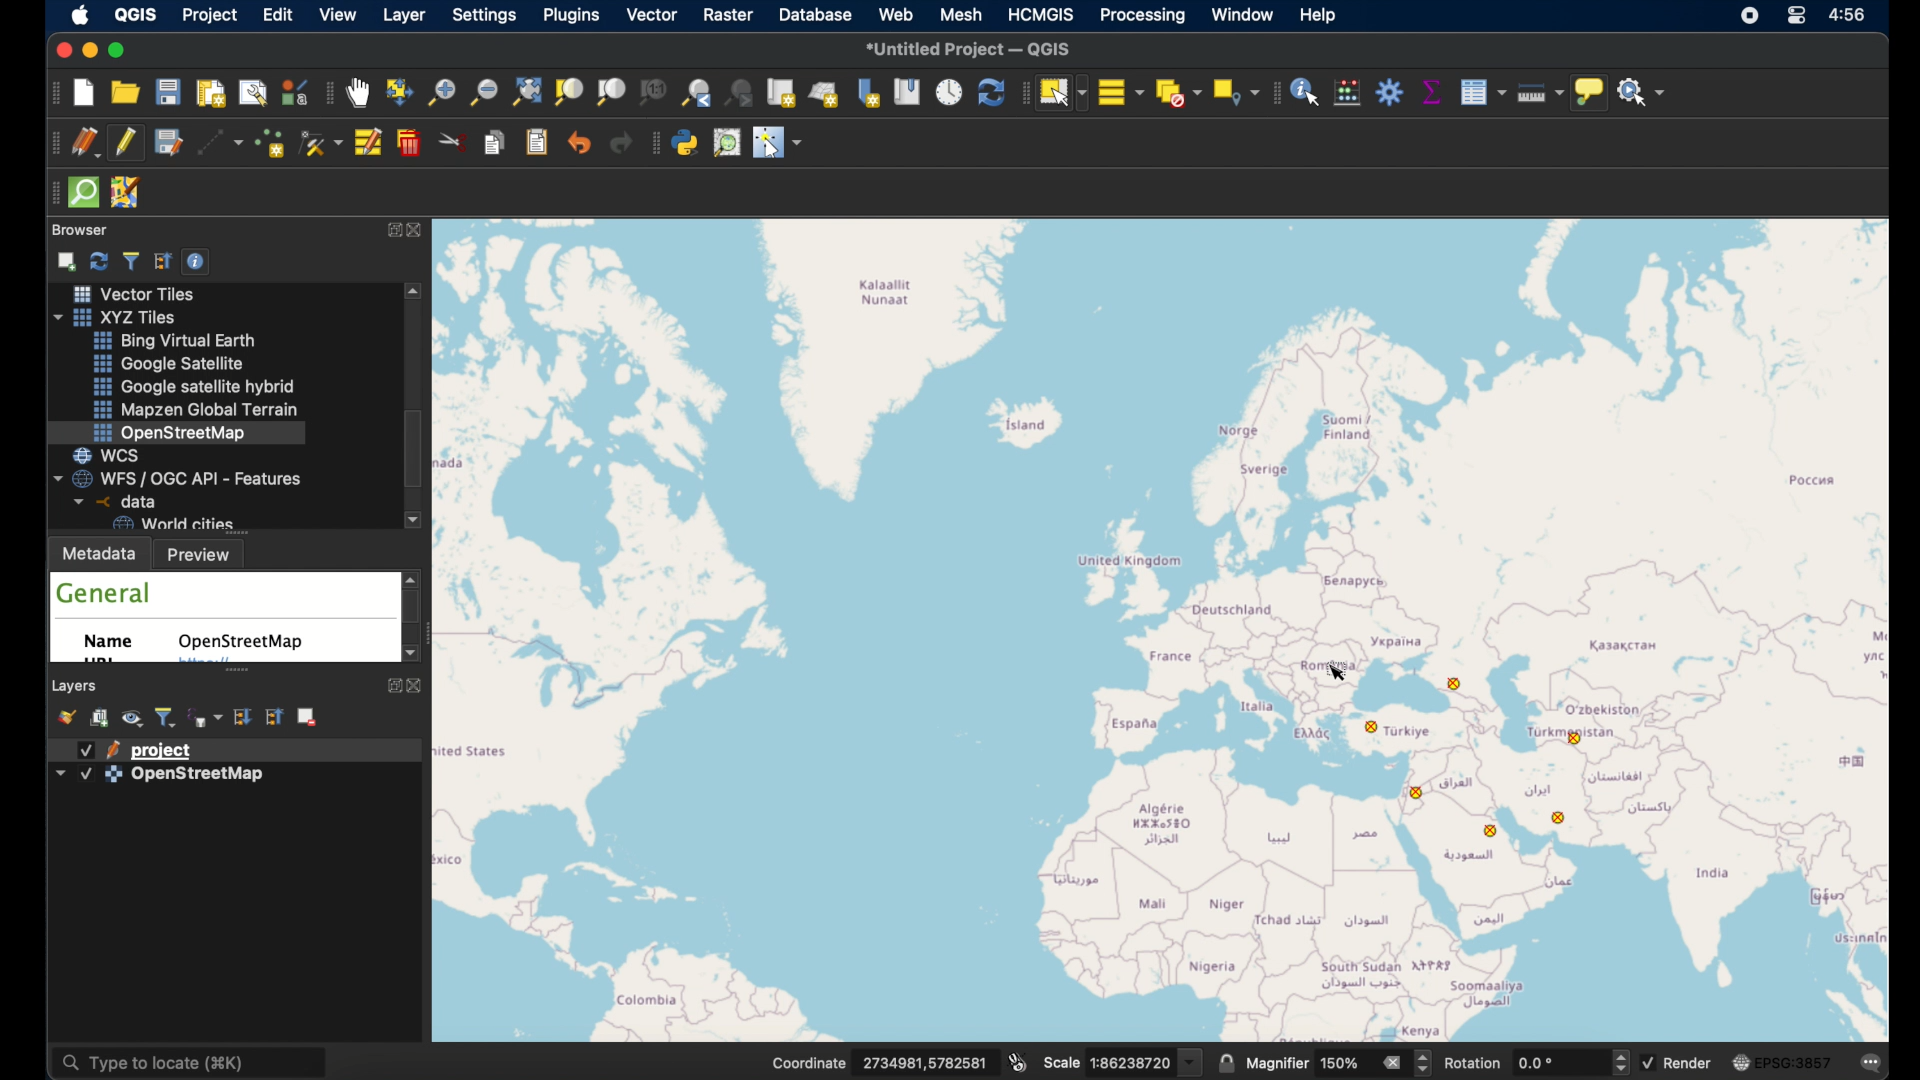 The width and height of the screenshot is (1920, 1080). I want to click on control center, so click(1799, 18).